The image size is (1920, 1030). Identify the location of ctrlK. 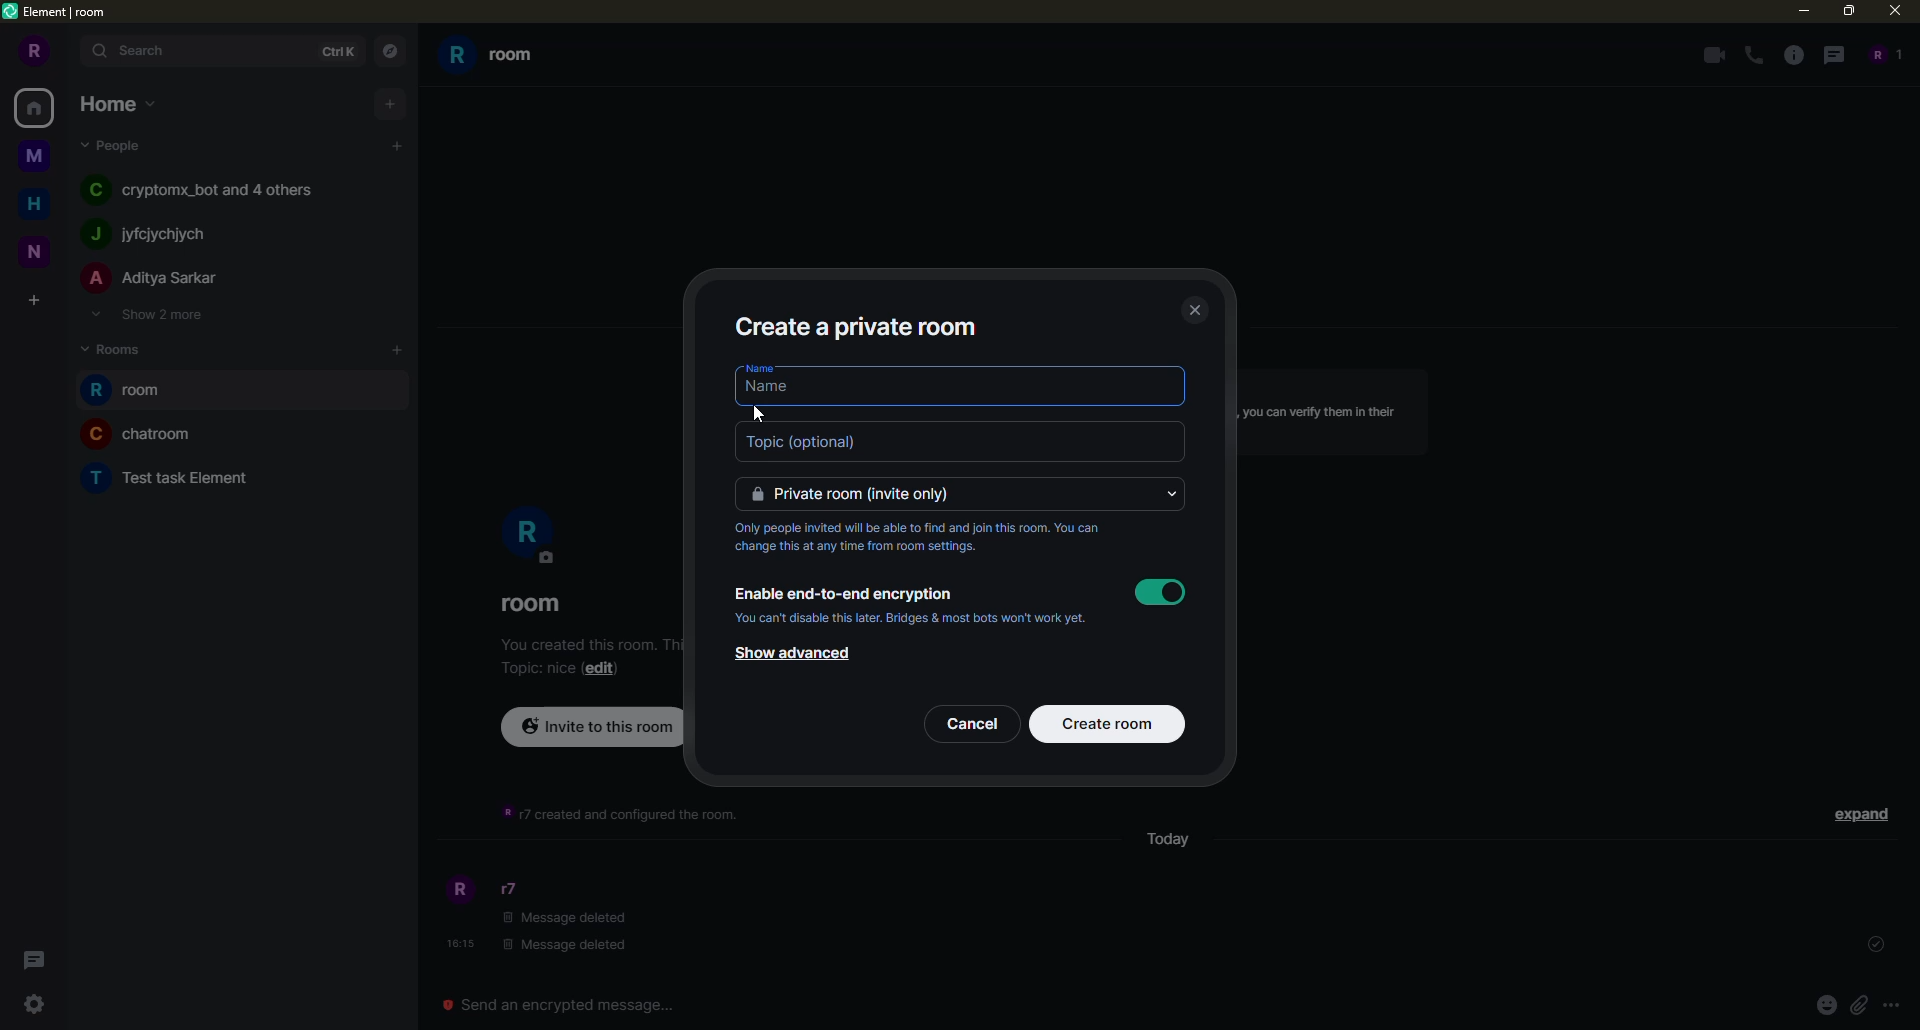
(336, 52).